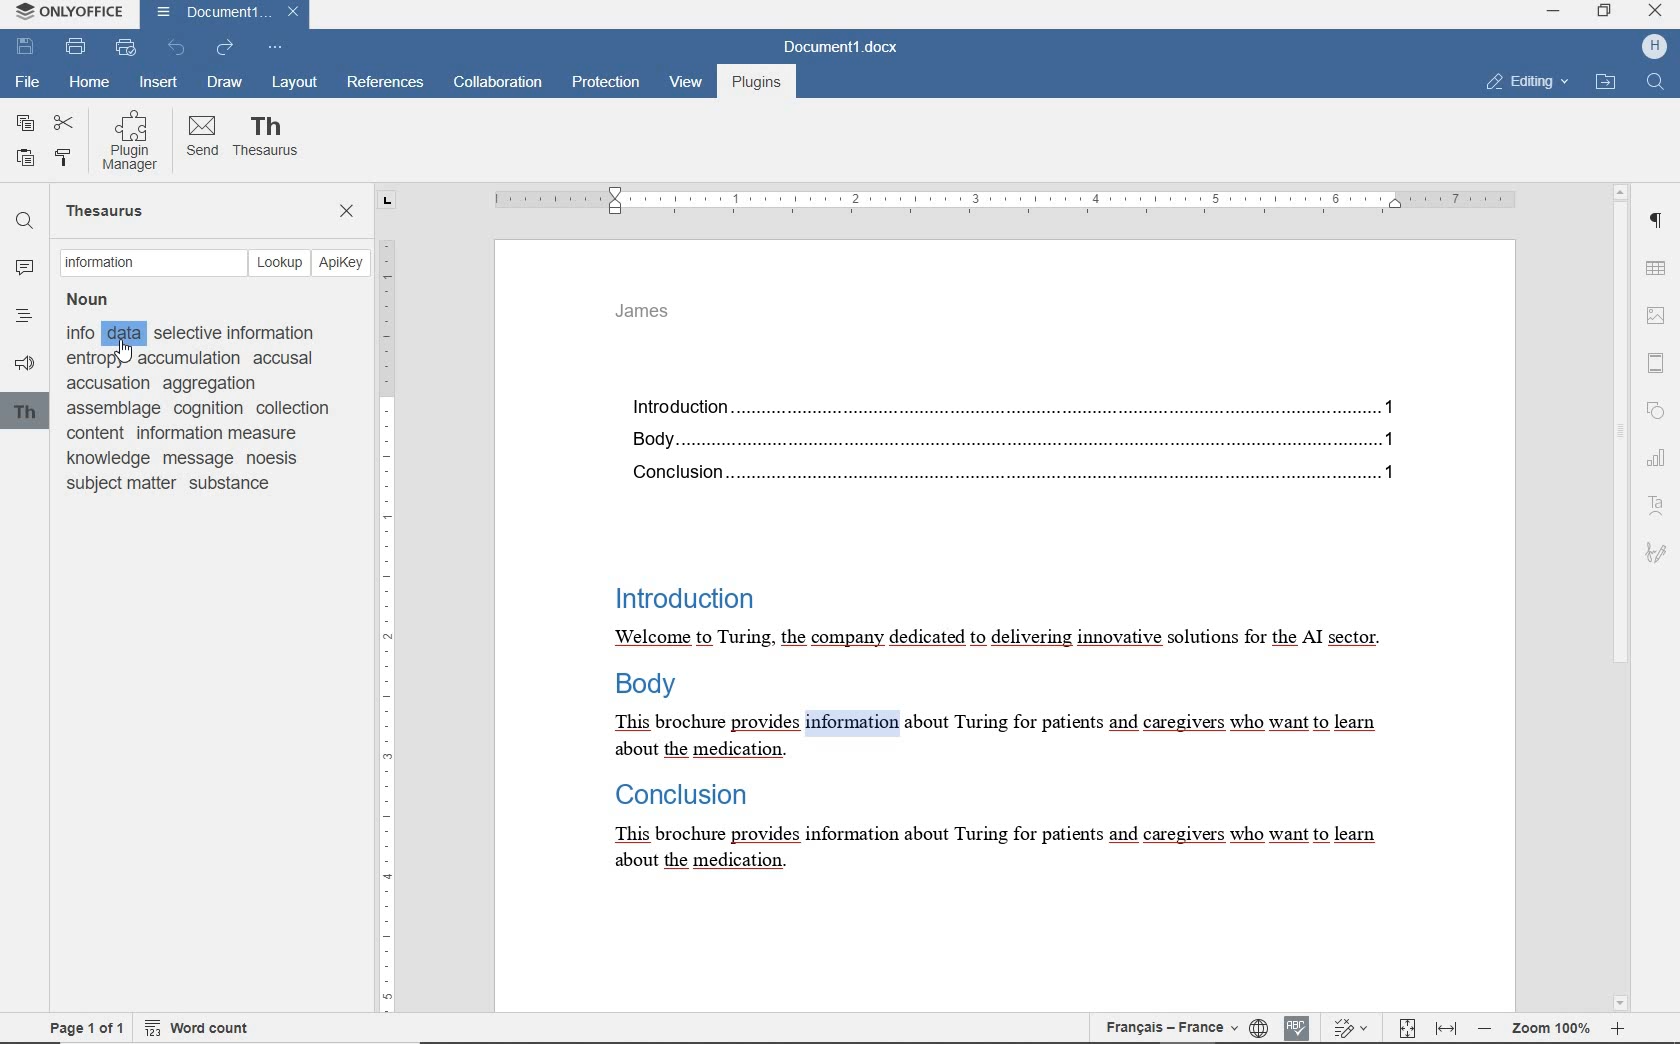  What do you see at coordinates (388, 603) in the screenshot?
I see `RULER` at bounding box center [388, 603].